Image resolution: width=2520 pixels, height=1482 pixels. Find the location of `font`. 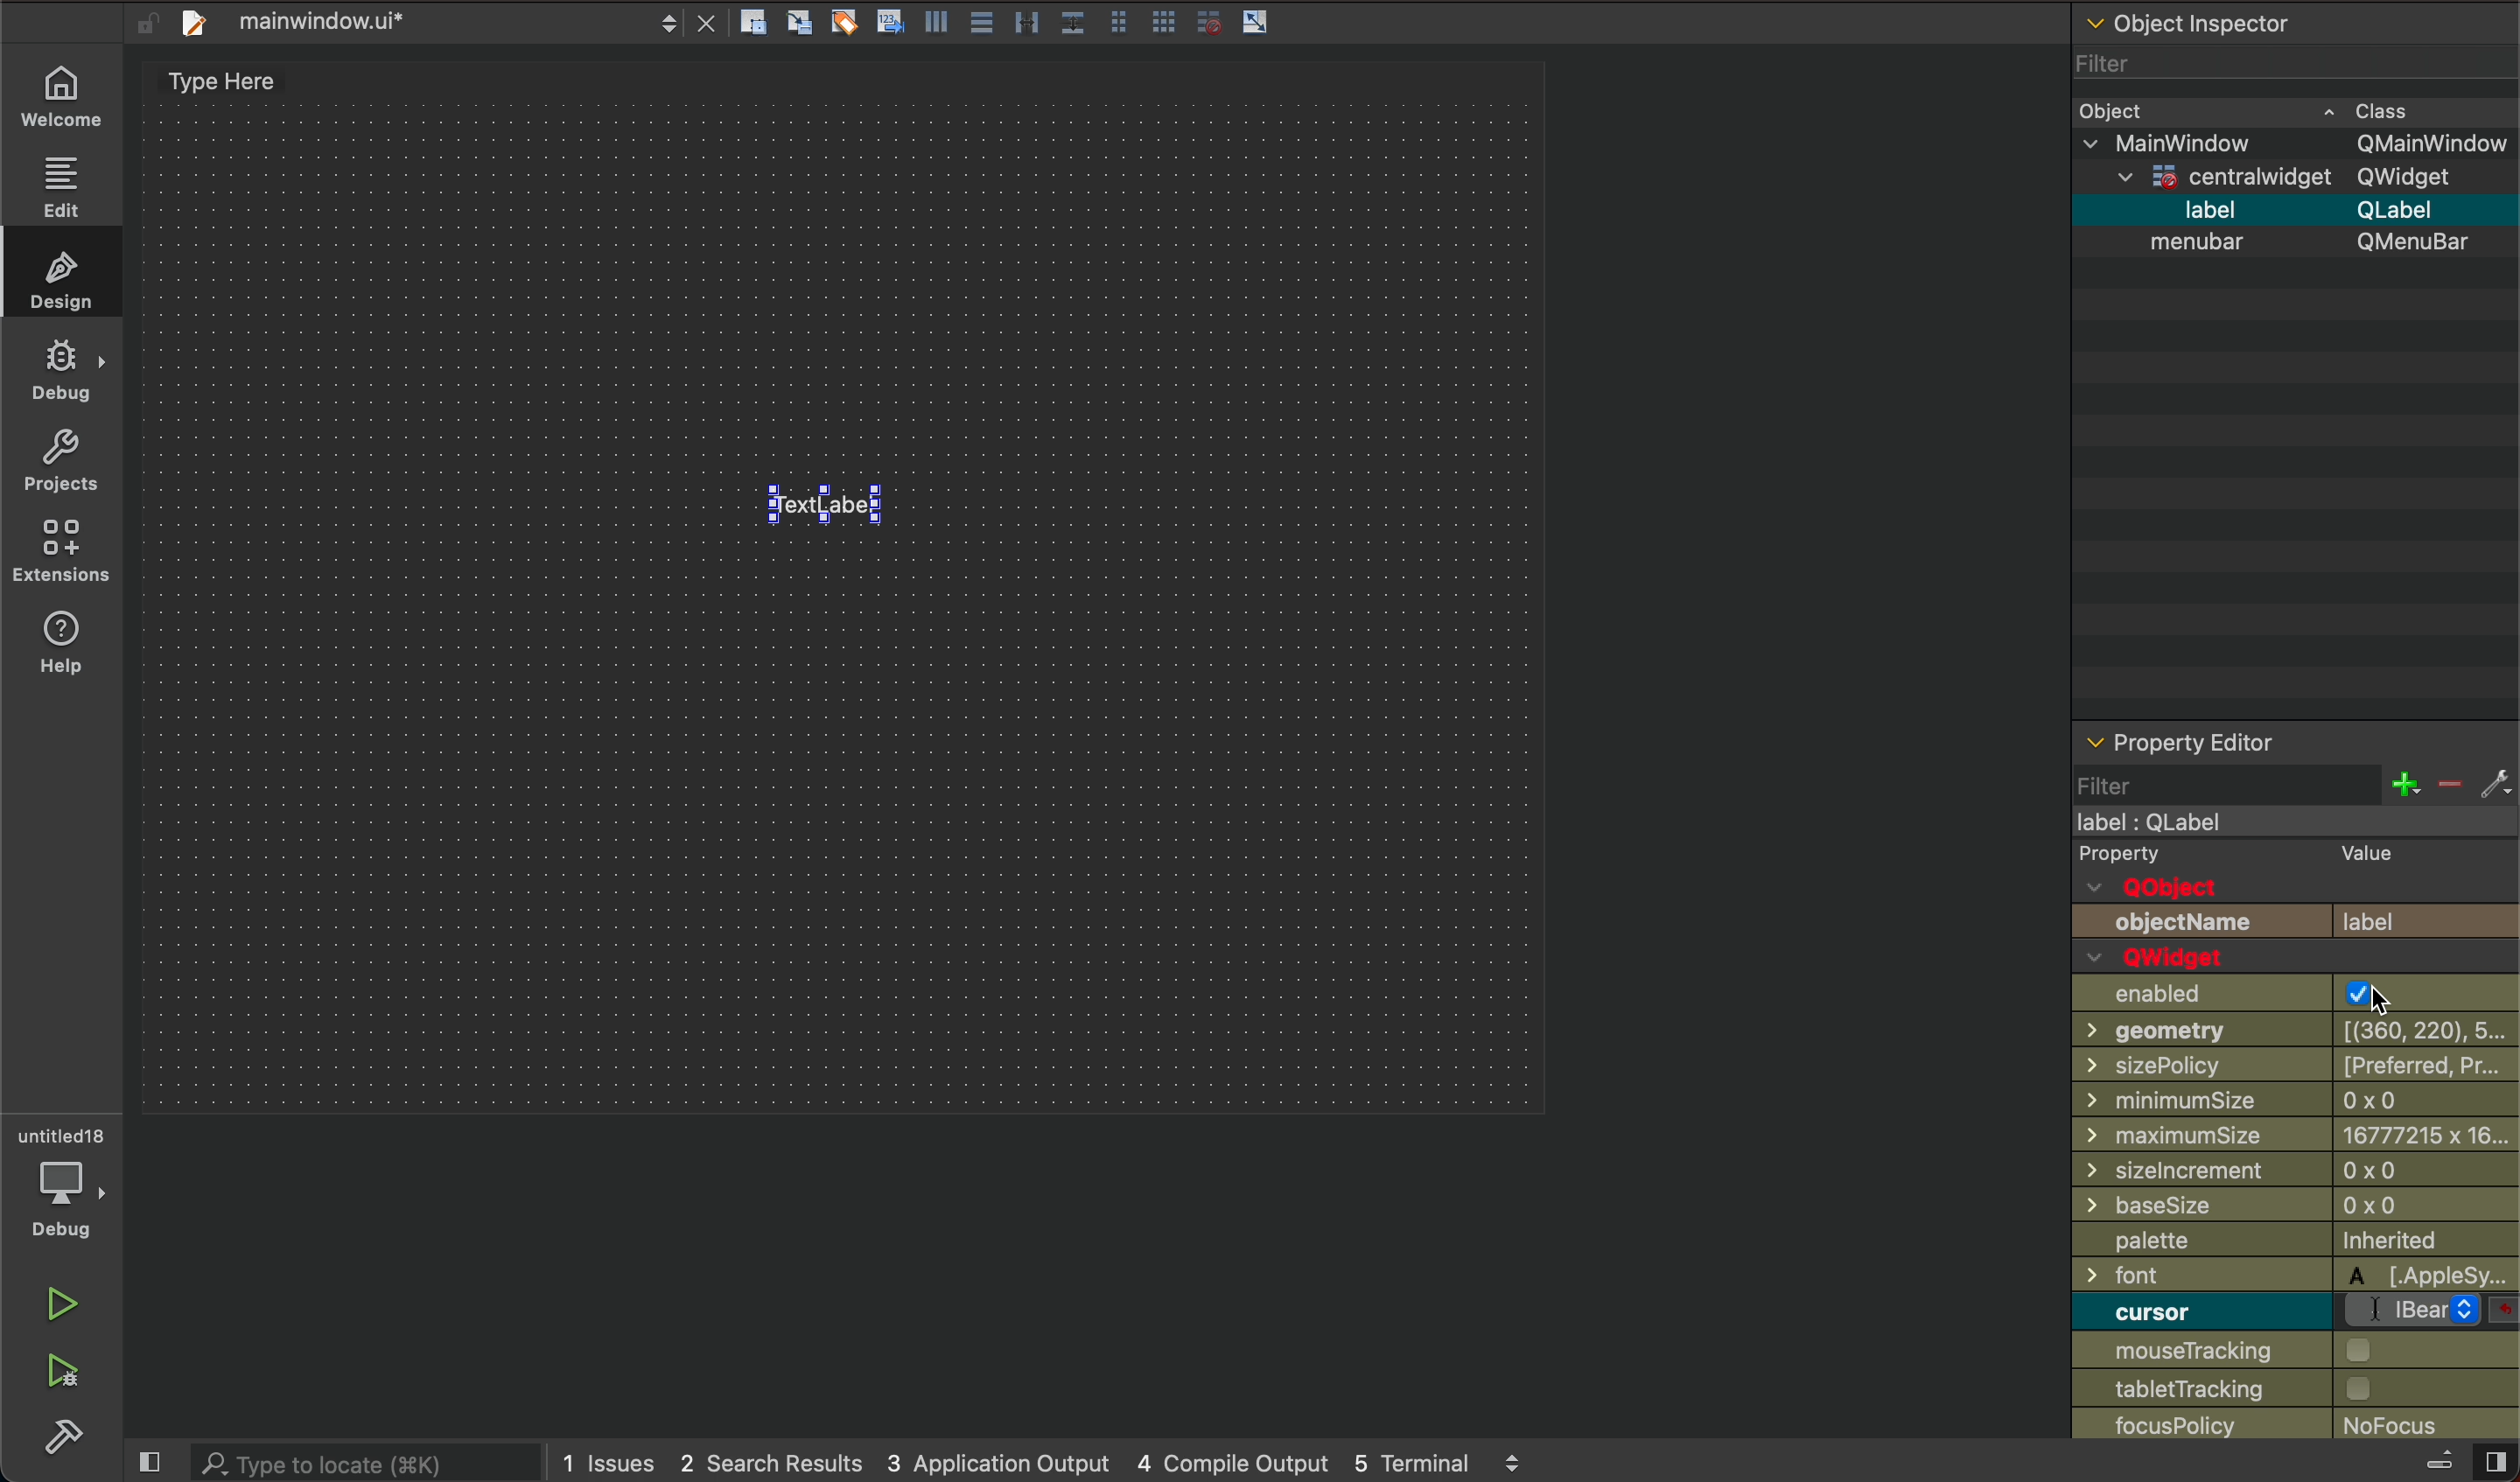

font is located at coordinates (2136, 1273).